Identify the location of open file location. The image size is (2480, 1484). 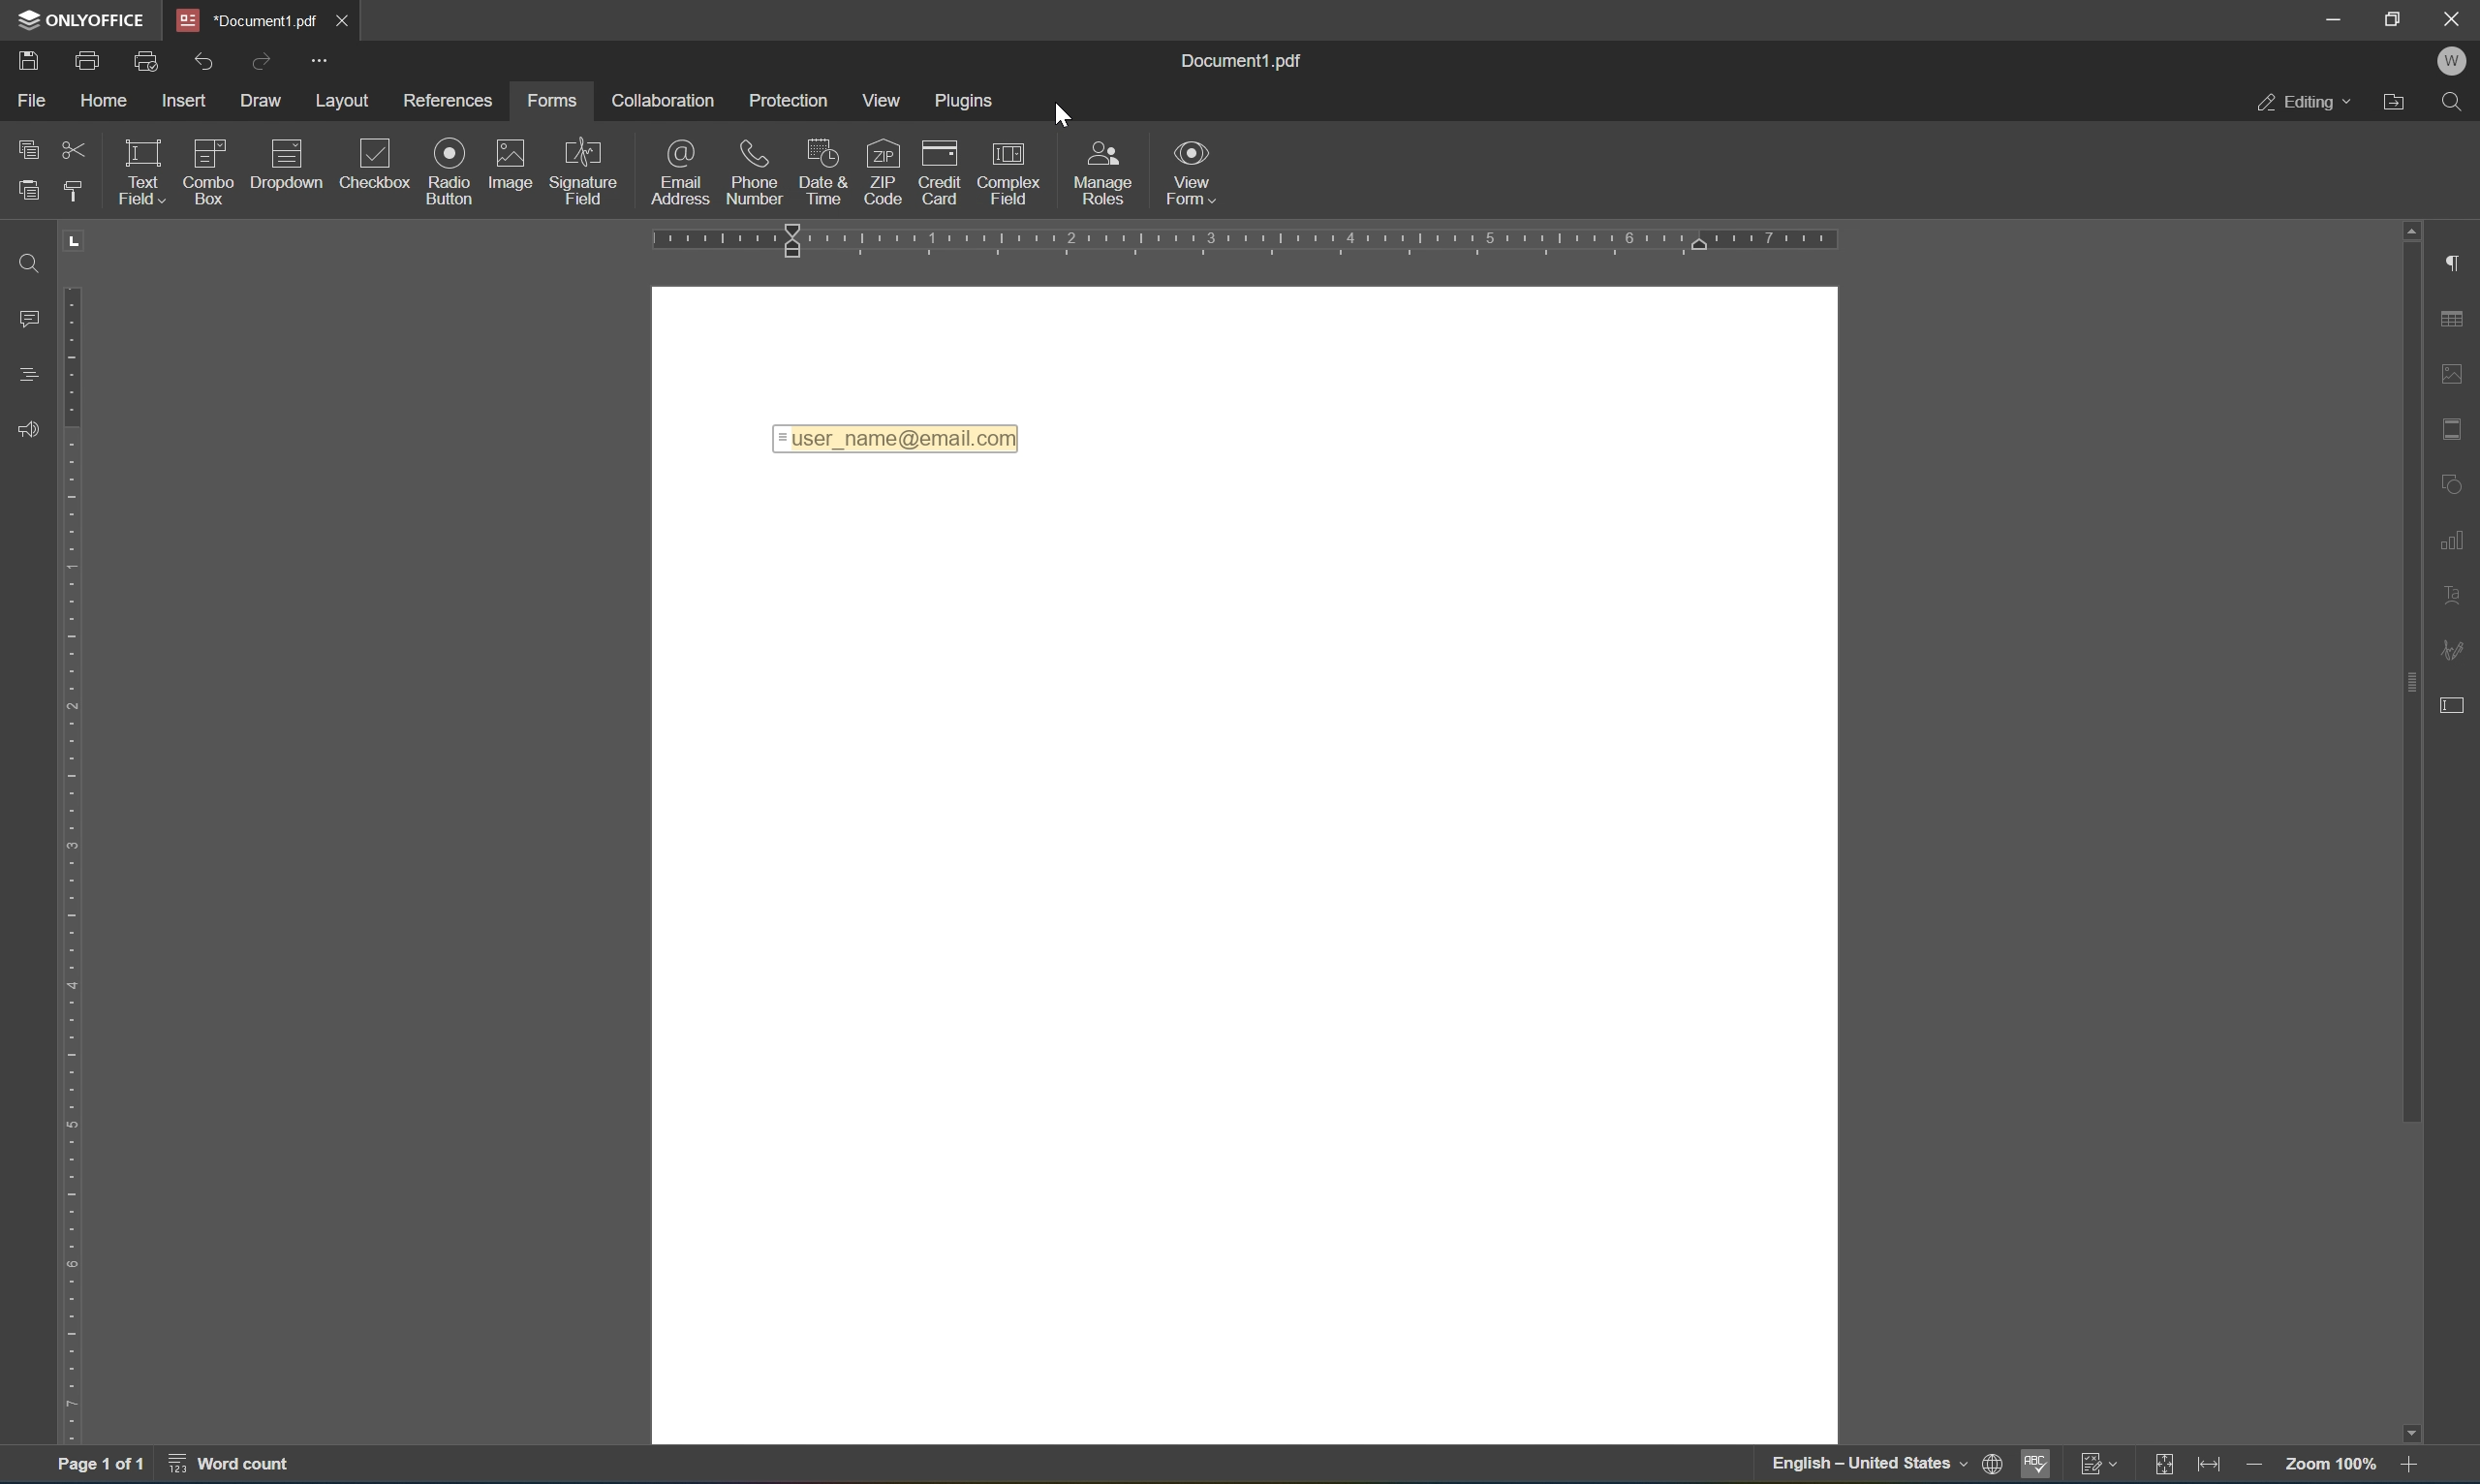
(2395, 105).